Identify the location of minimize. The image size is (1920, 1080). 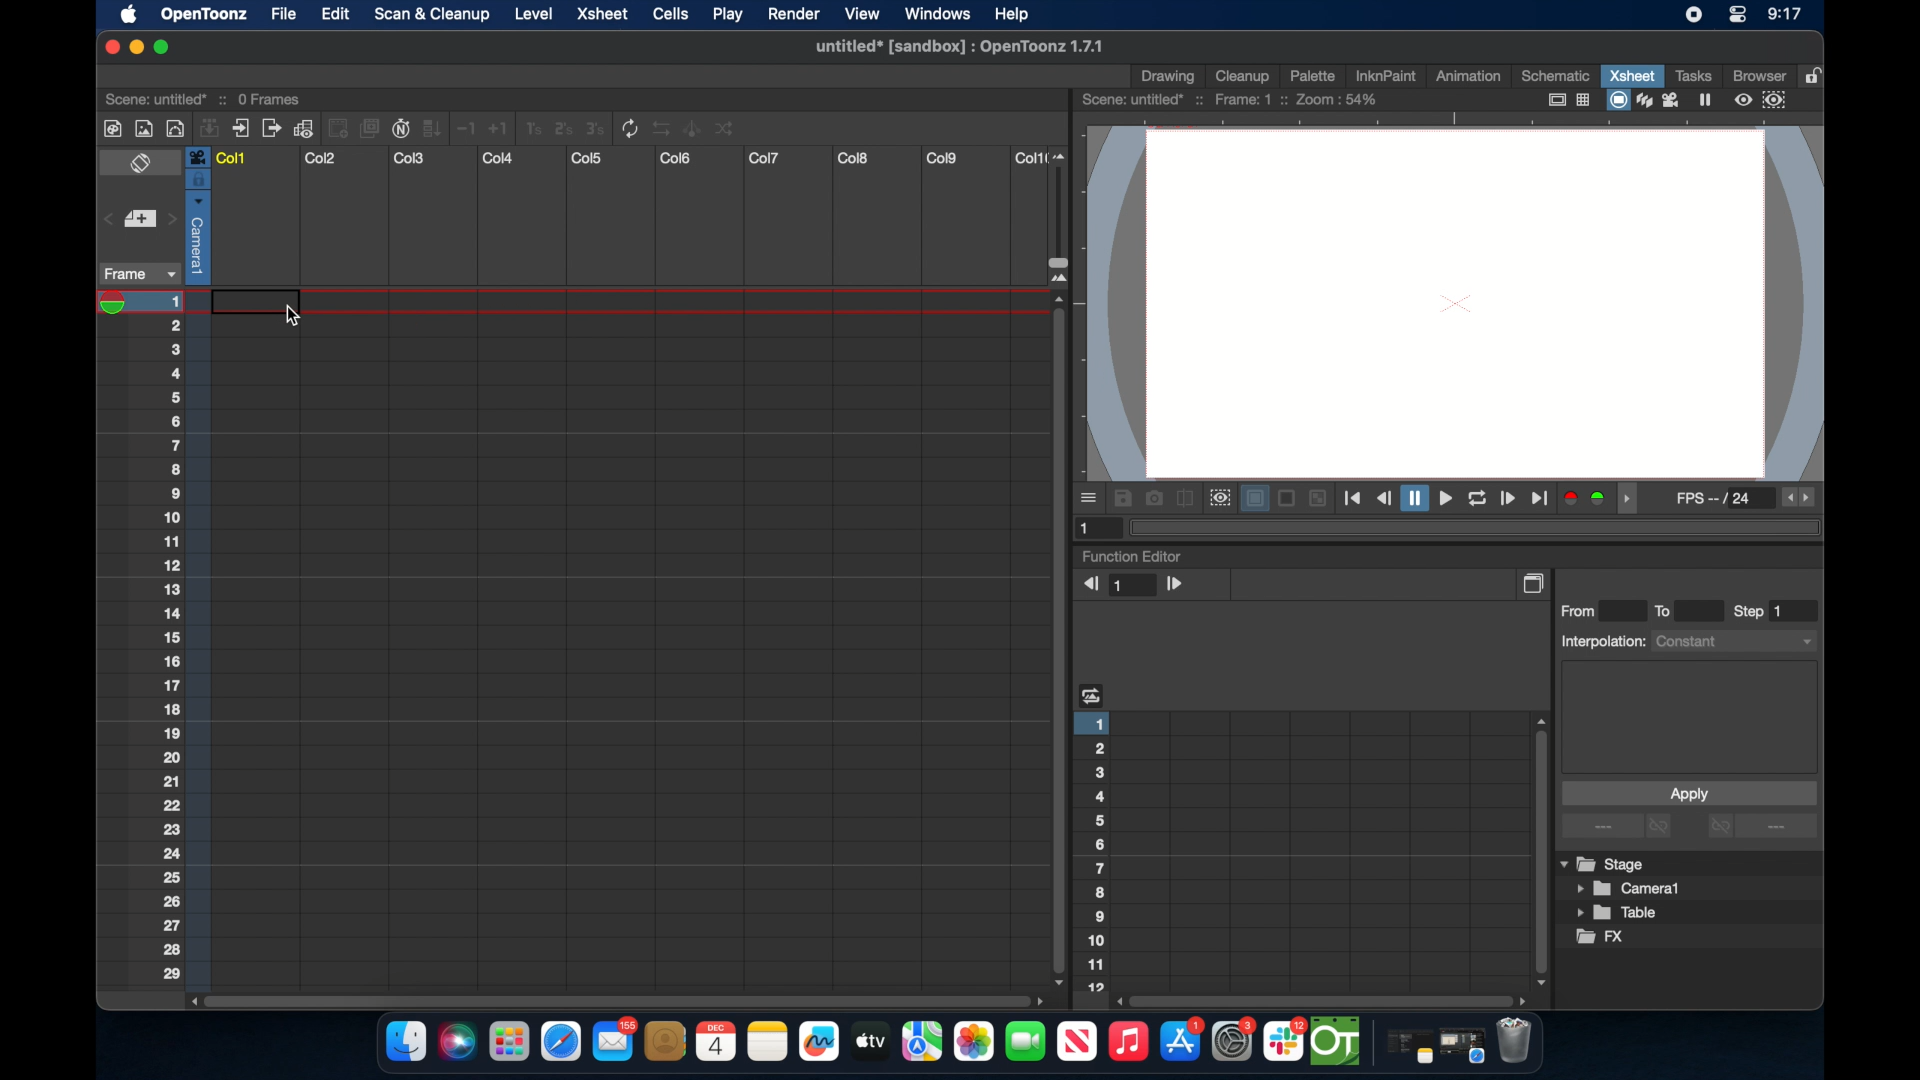
(134, 47).